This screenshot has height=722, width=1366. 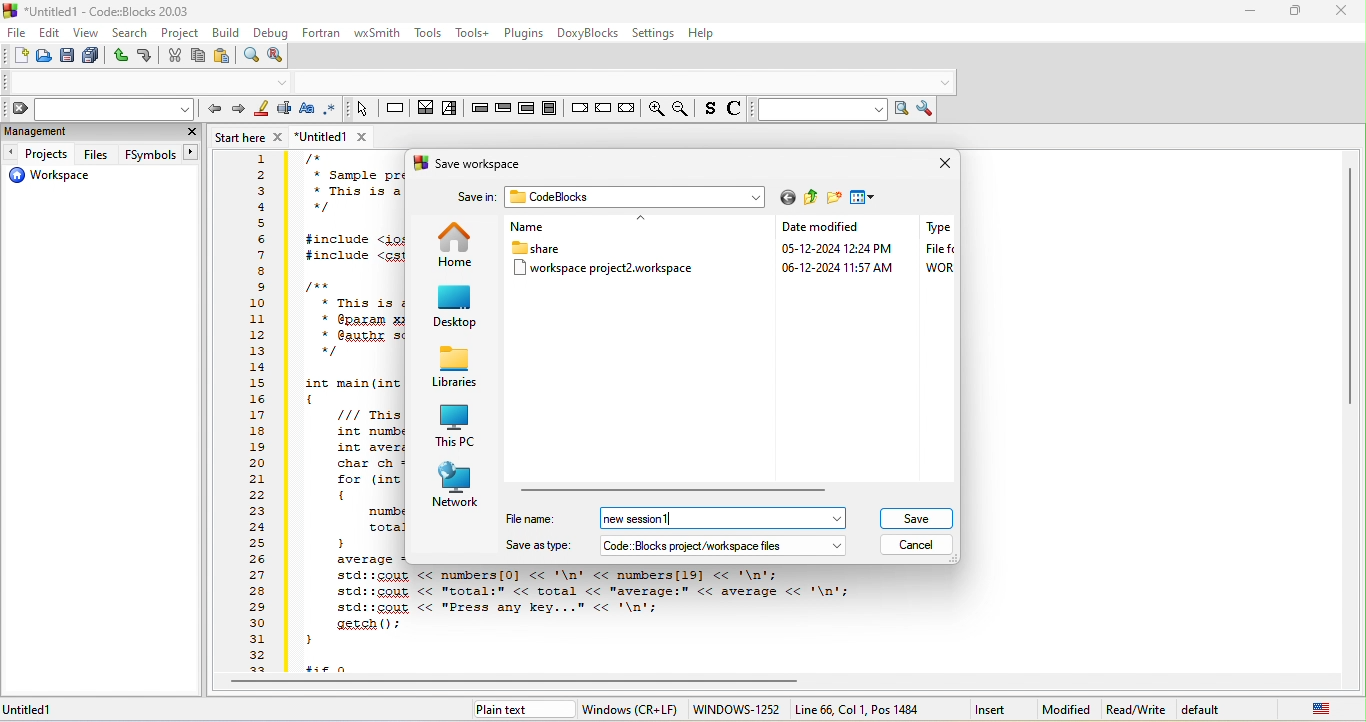 What do you see at coordinates (838, 547) in the screenshot?
I see `dropdown` at bounding box center [838, 547].